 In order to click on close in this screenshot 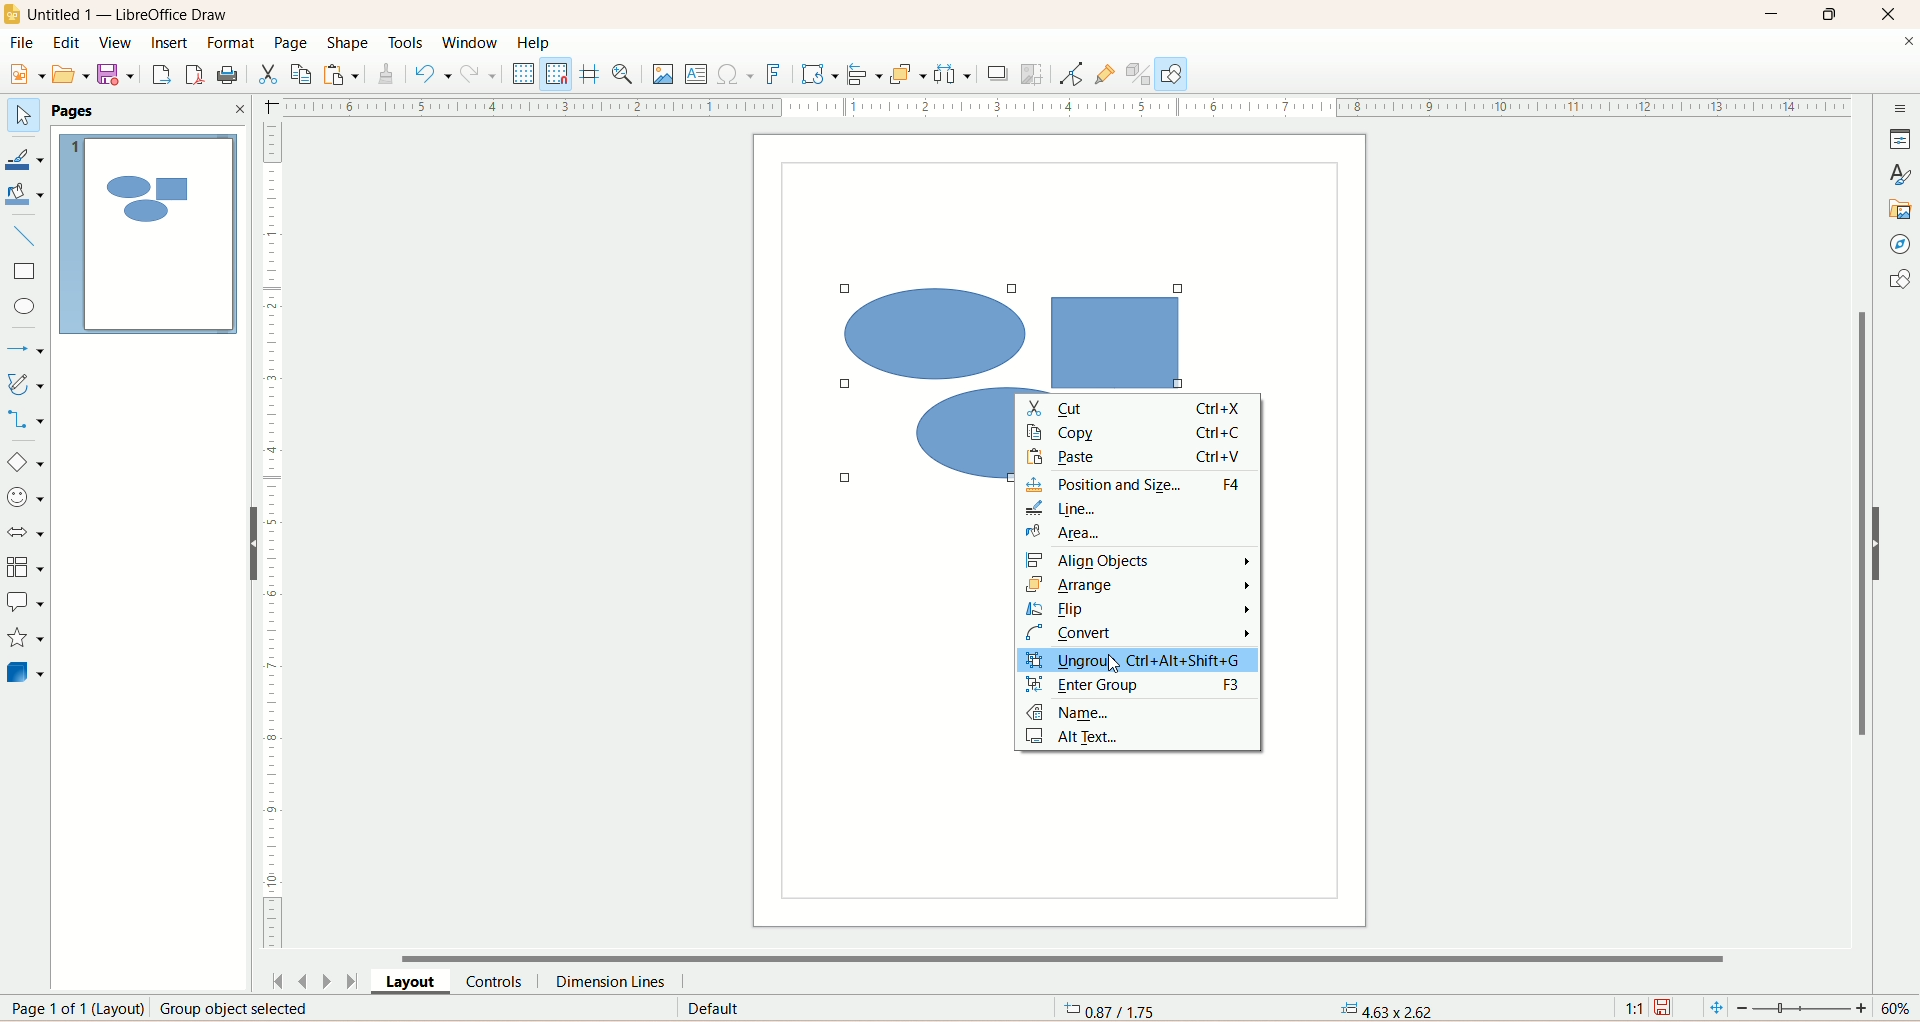, I will do `click(1903, 43)`.